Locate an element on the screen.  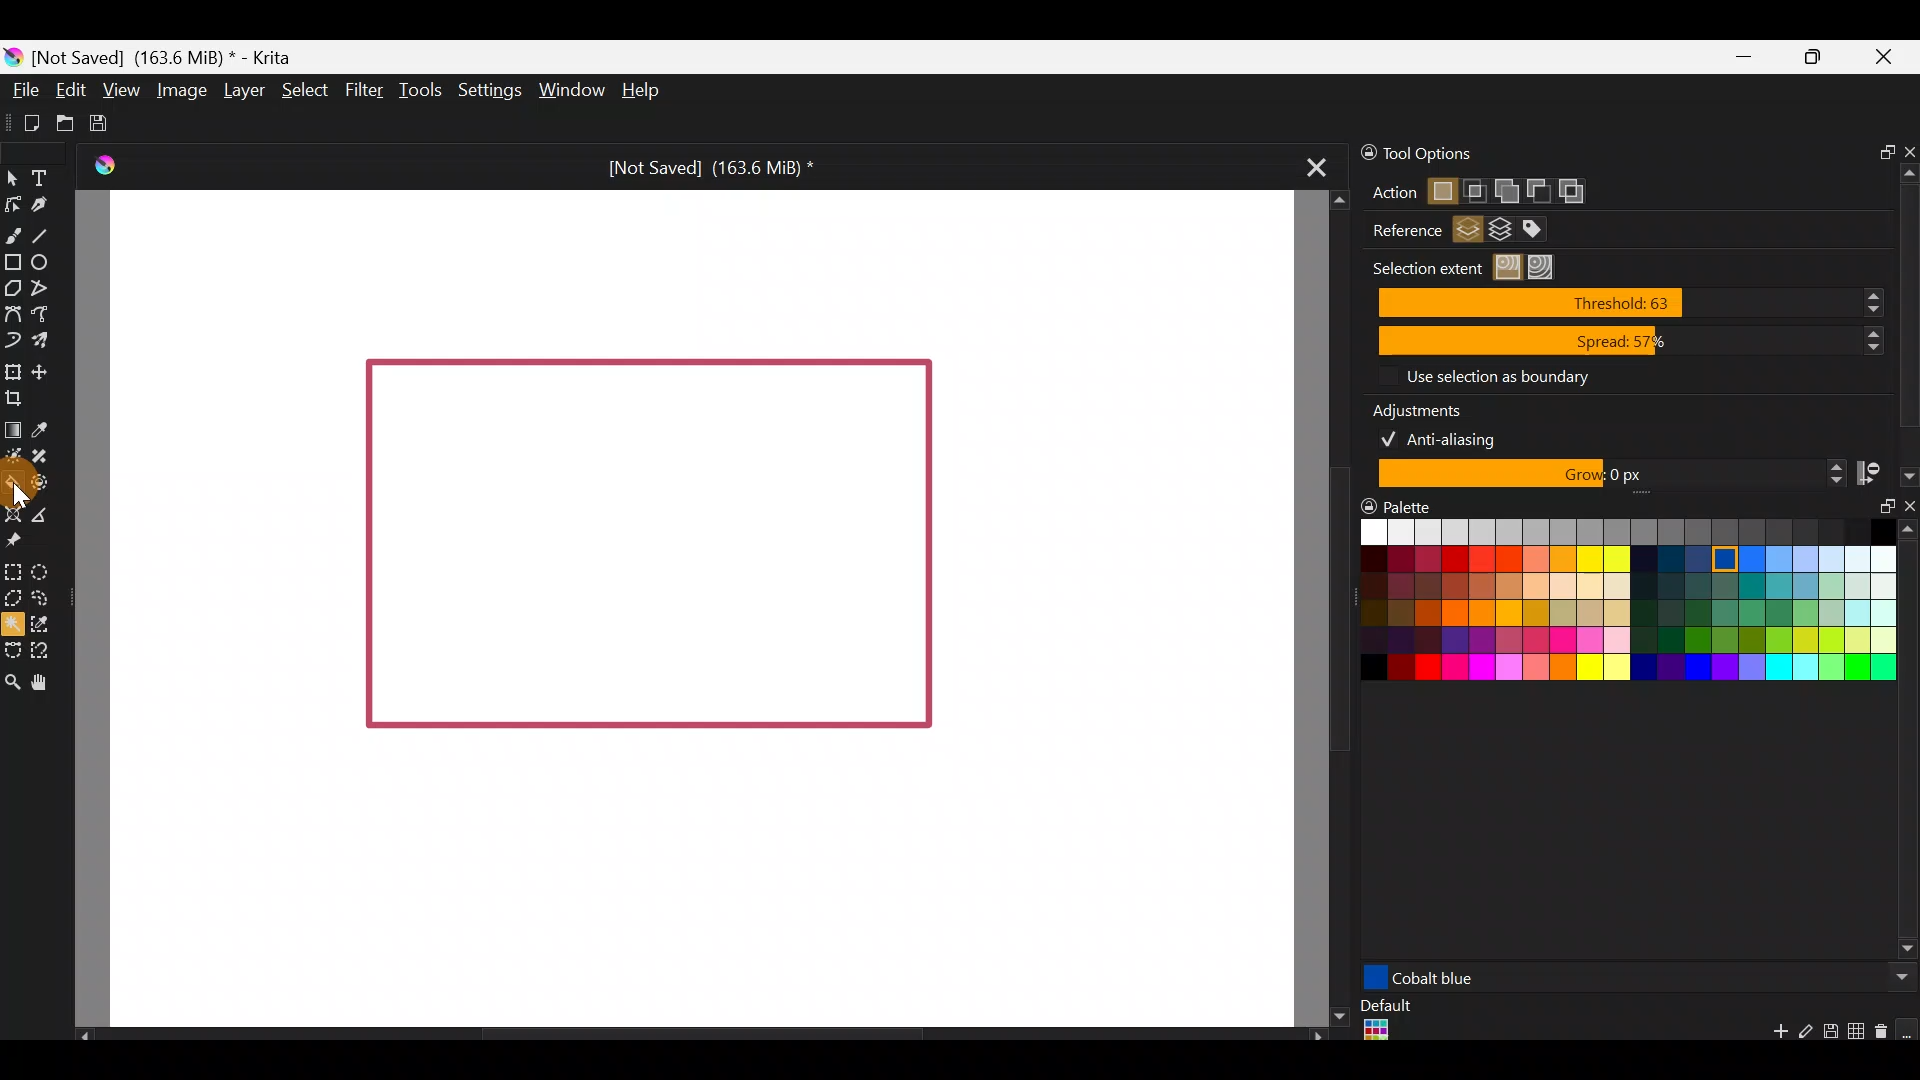
Assistant tool is located at coordinates (13, 512).